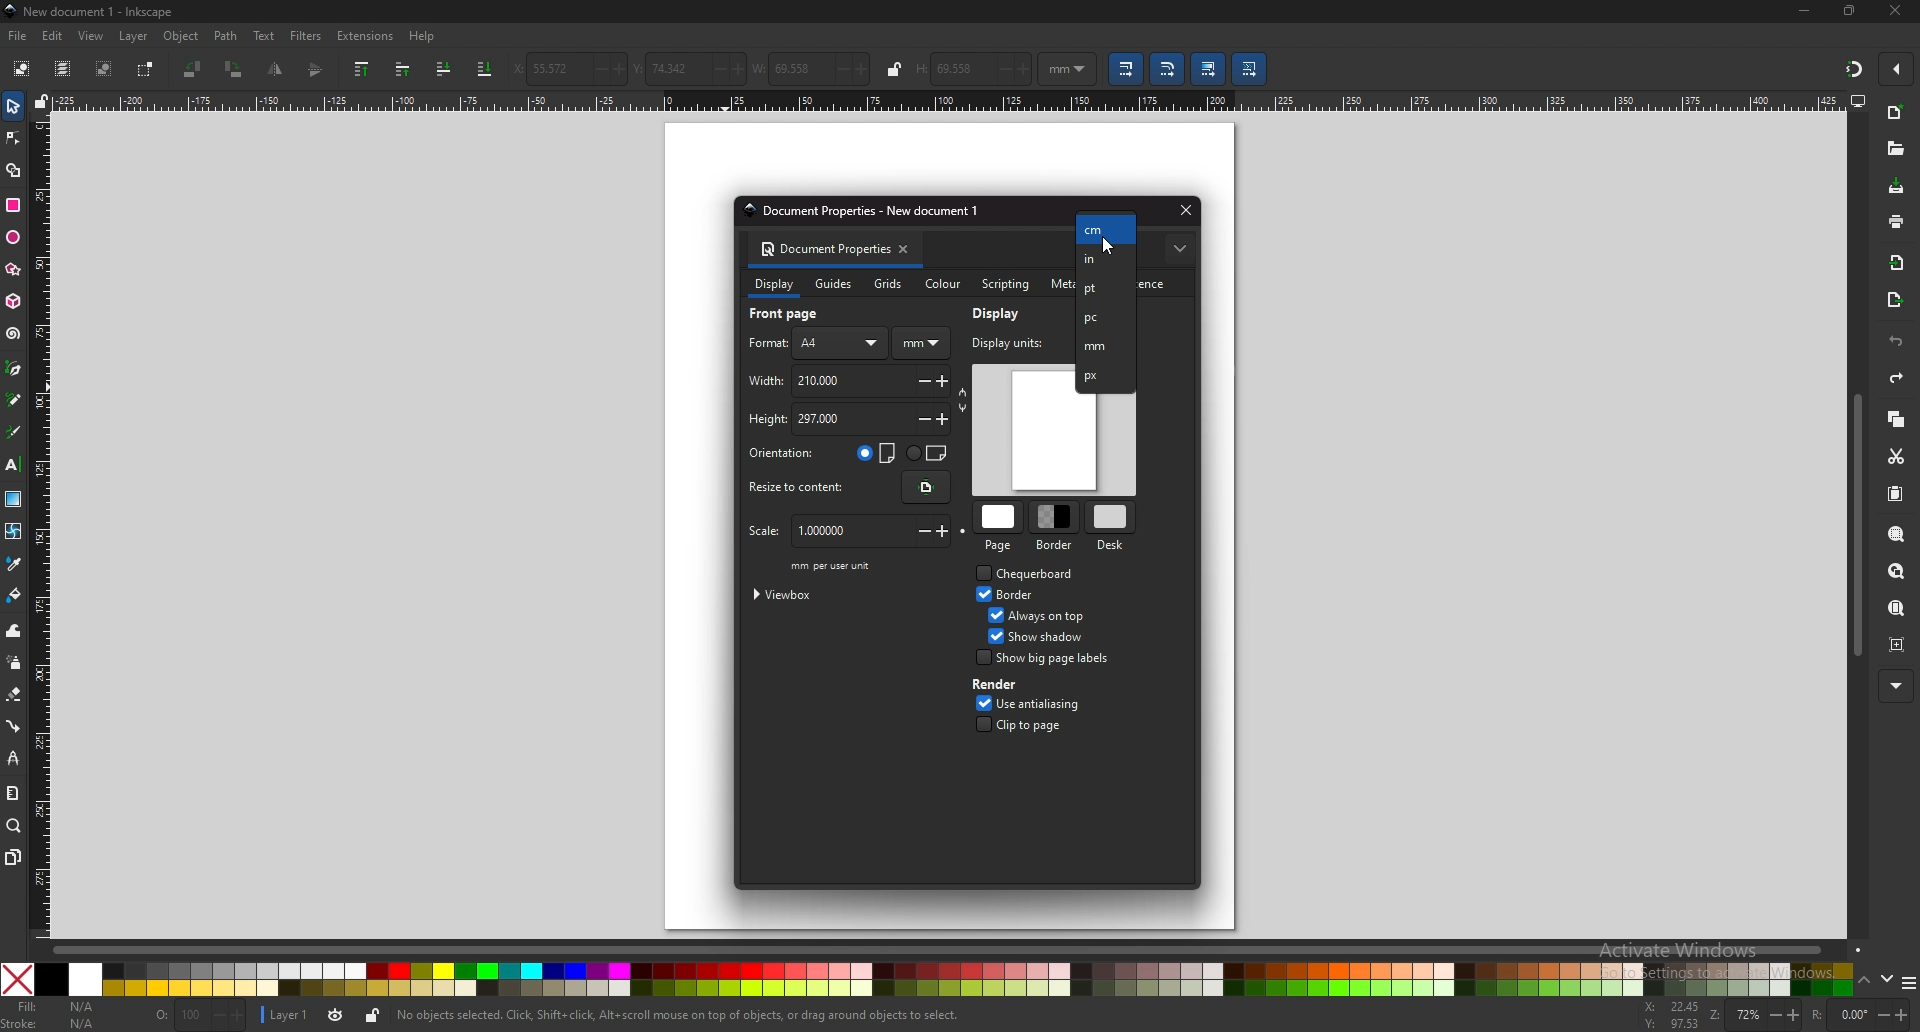 The height and width of the screenshot is (1032, 1920). What do you see at coordinates (941, 285) in the screenshot?
I see `colour` at bounding box center [941, 285].